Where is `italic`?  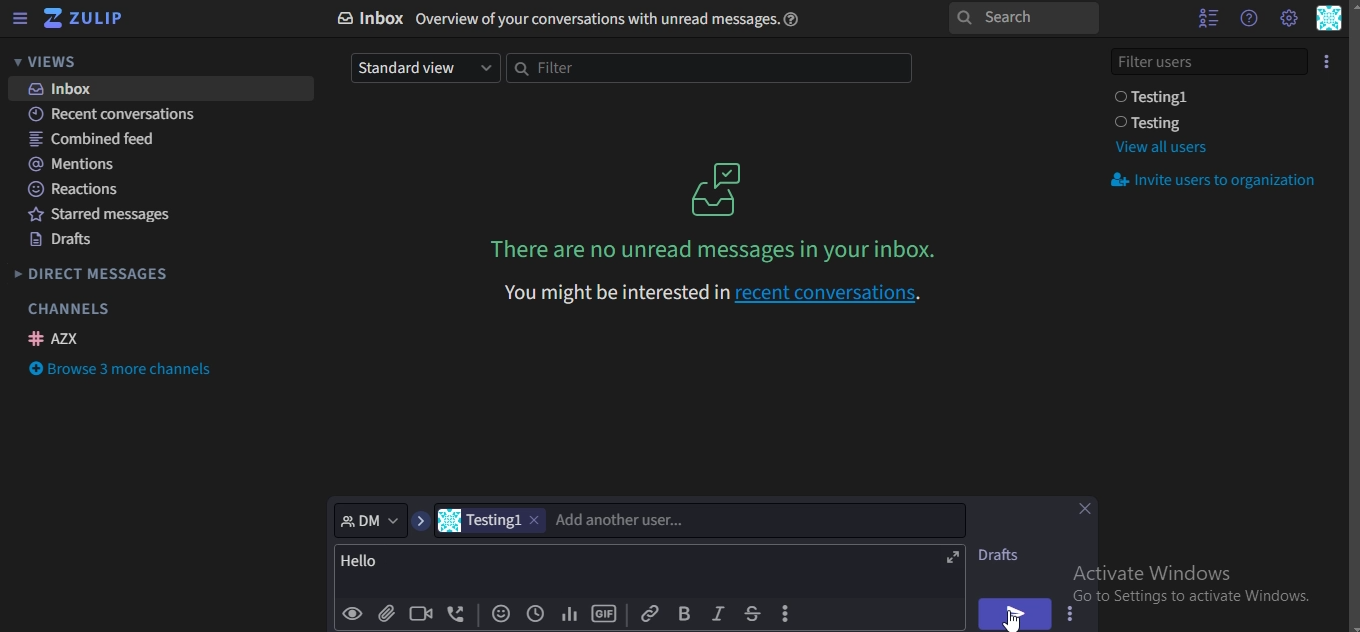
italic is located at coordinates (717, 614).